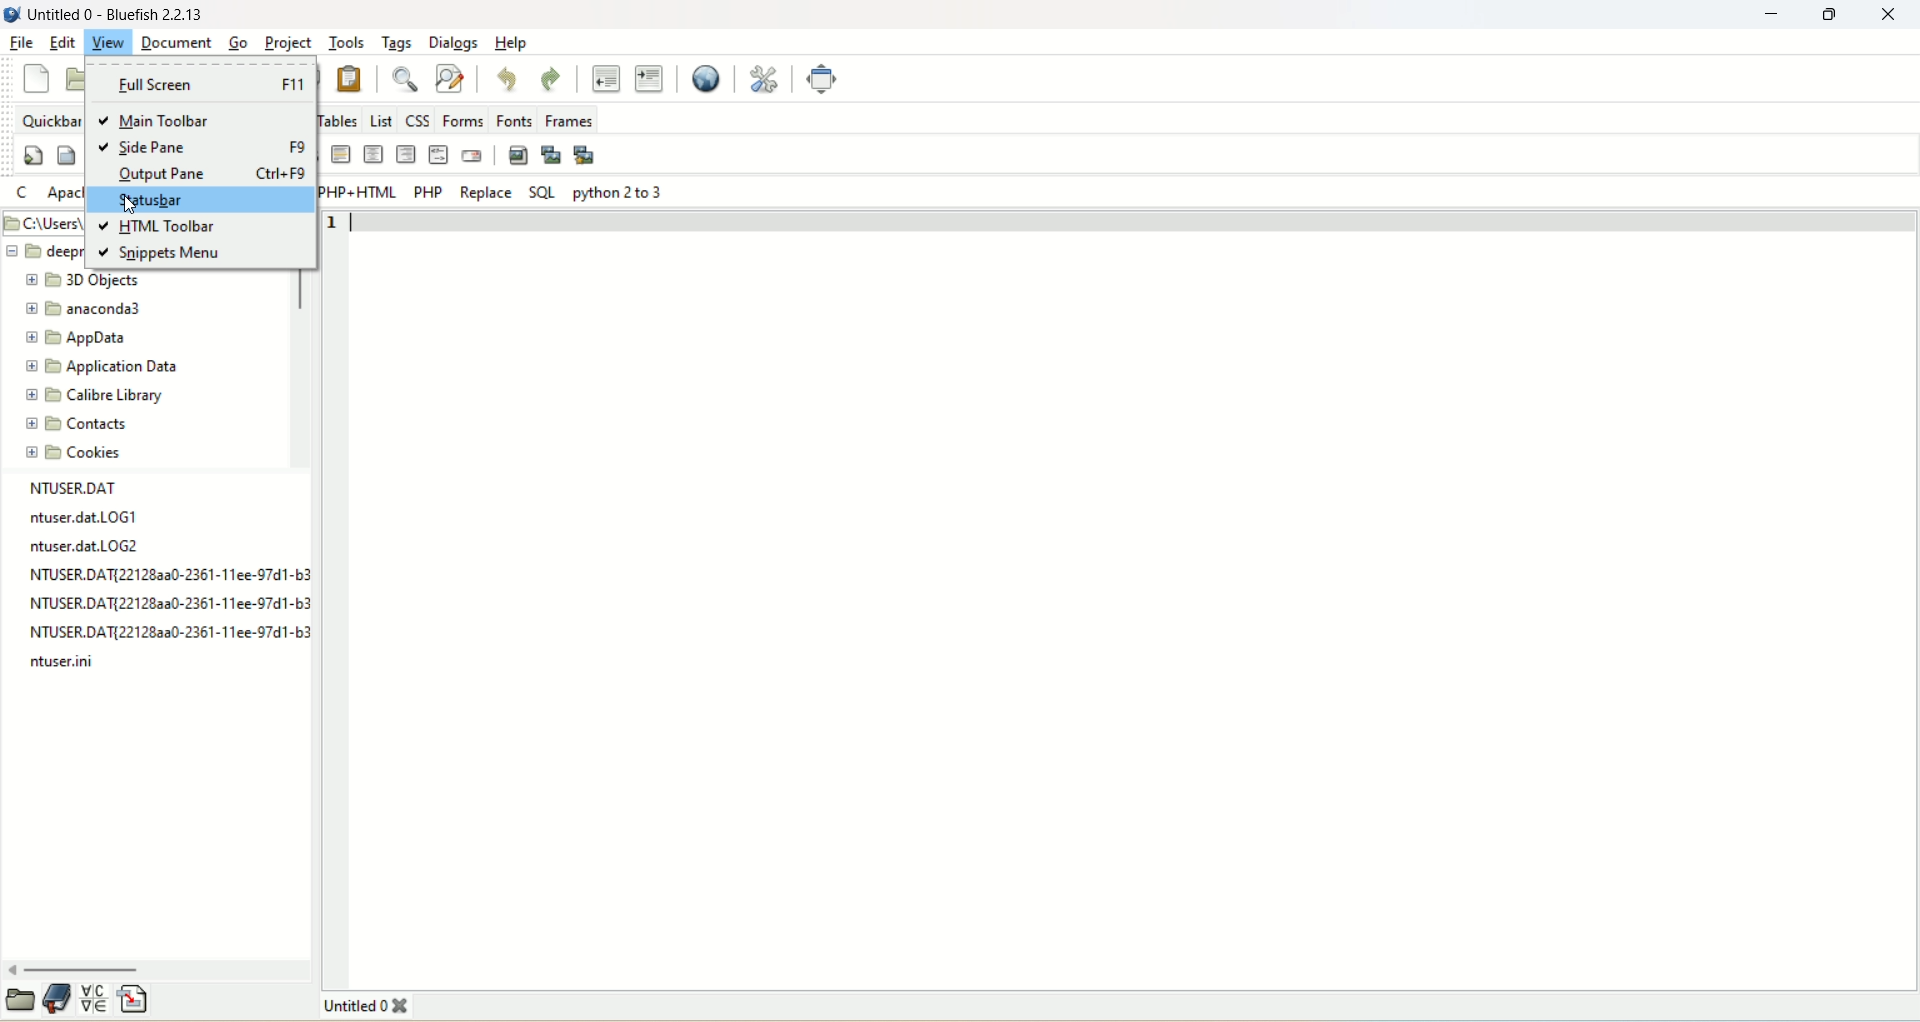 The height and width of the screenshot is (1022, 1920). I want to click on unindent, so click(604, 80).